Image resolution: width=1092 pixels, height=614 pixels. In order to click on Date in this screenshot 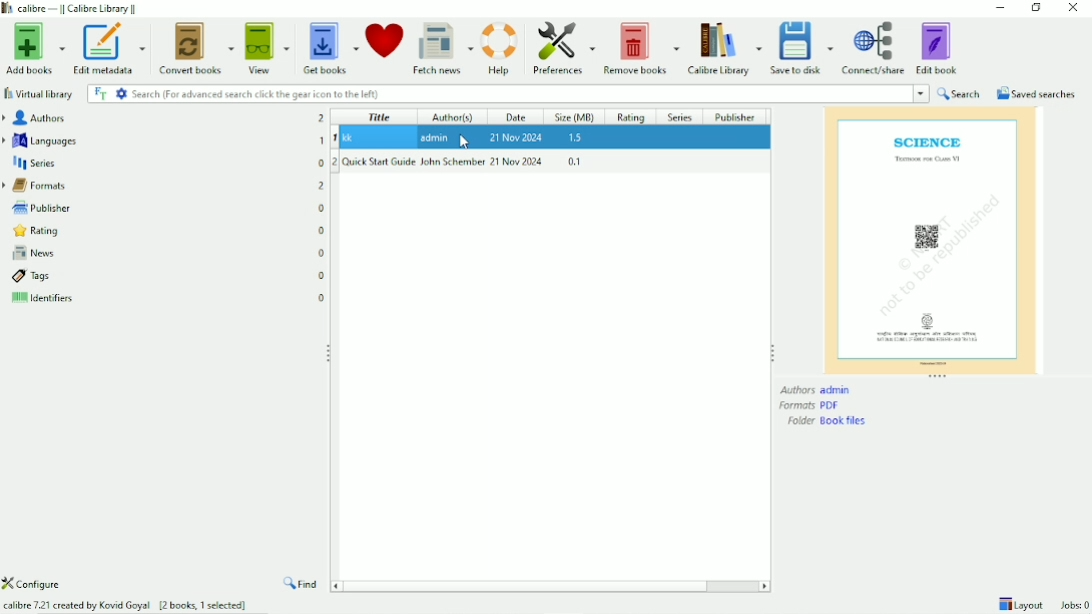, I will do `click(517, 117)`.